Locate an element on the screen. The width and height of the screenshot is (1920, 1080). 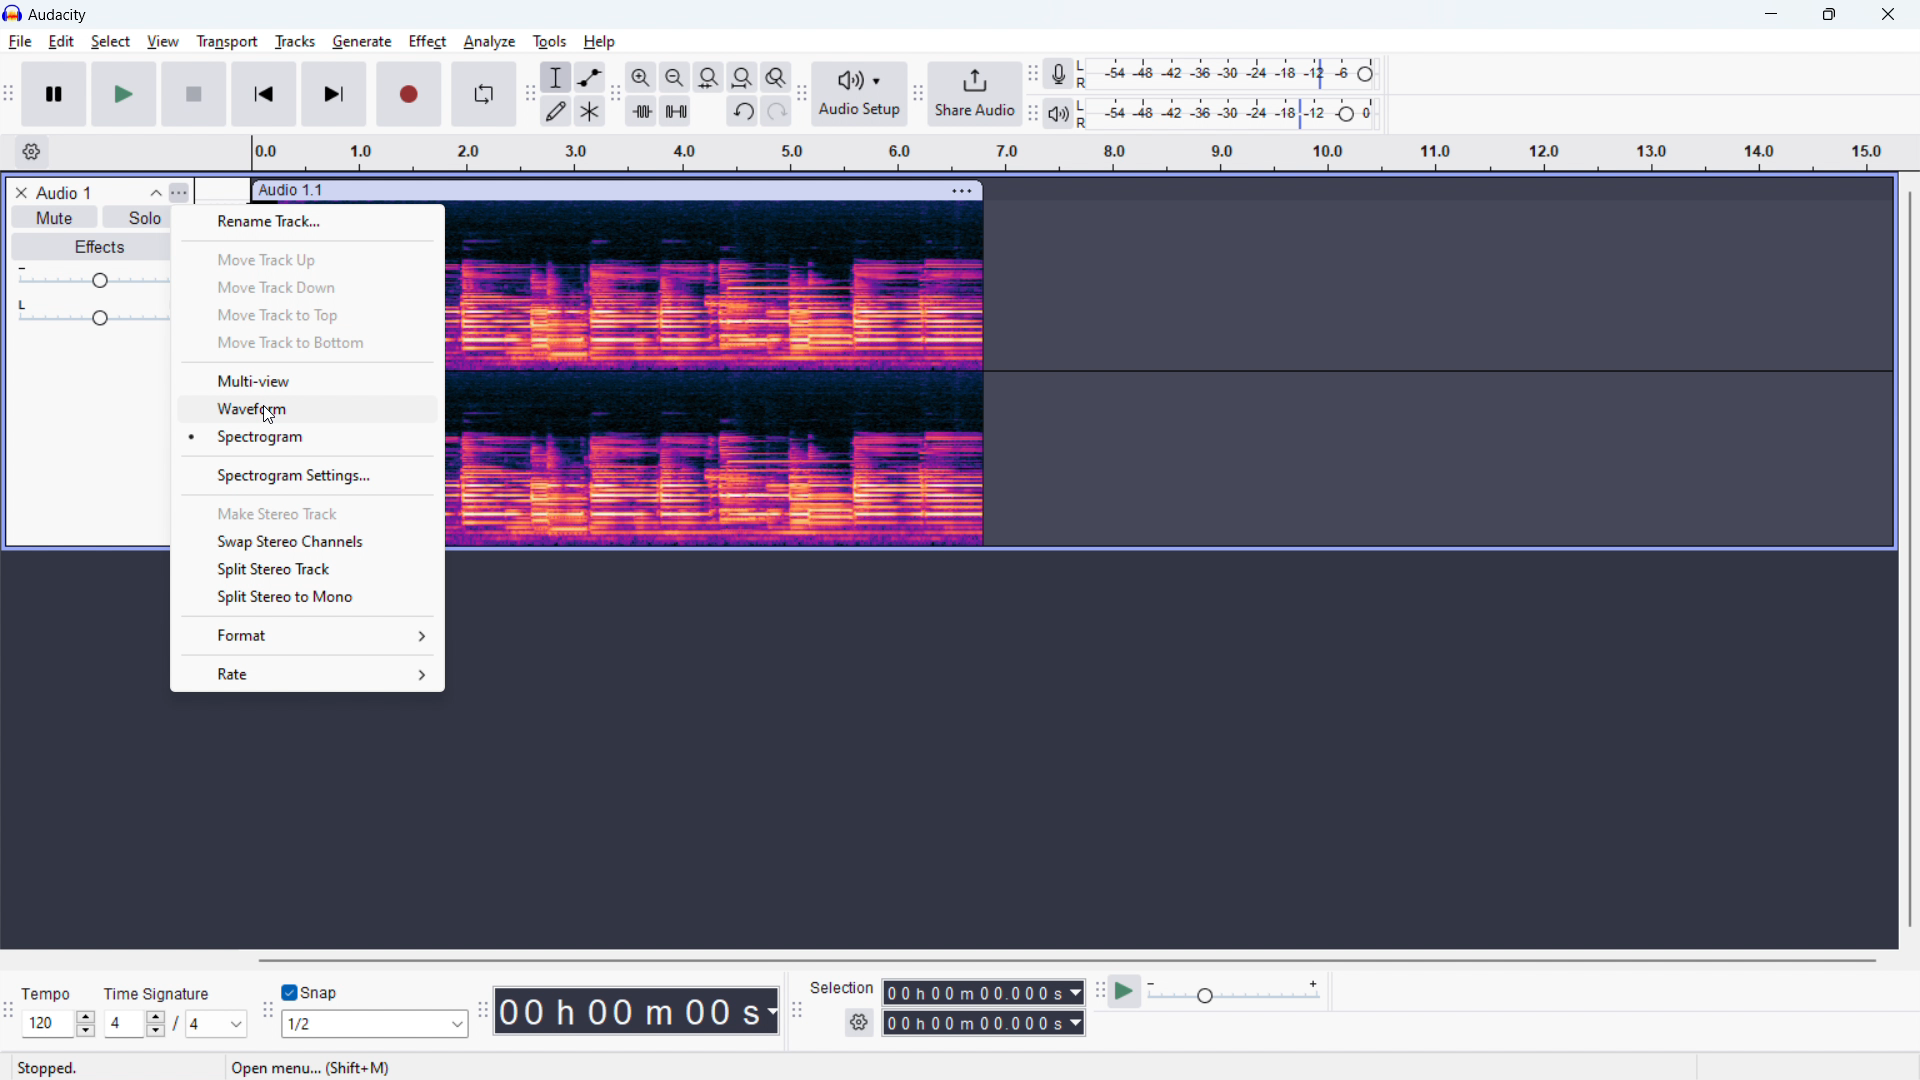
mute is located at coordinates (53, 216).